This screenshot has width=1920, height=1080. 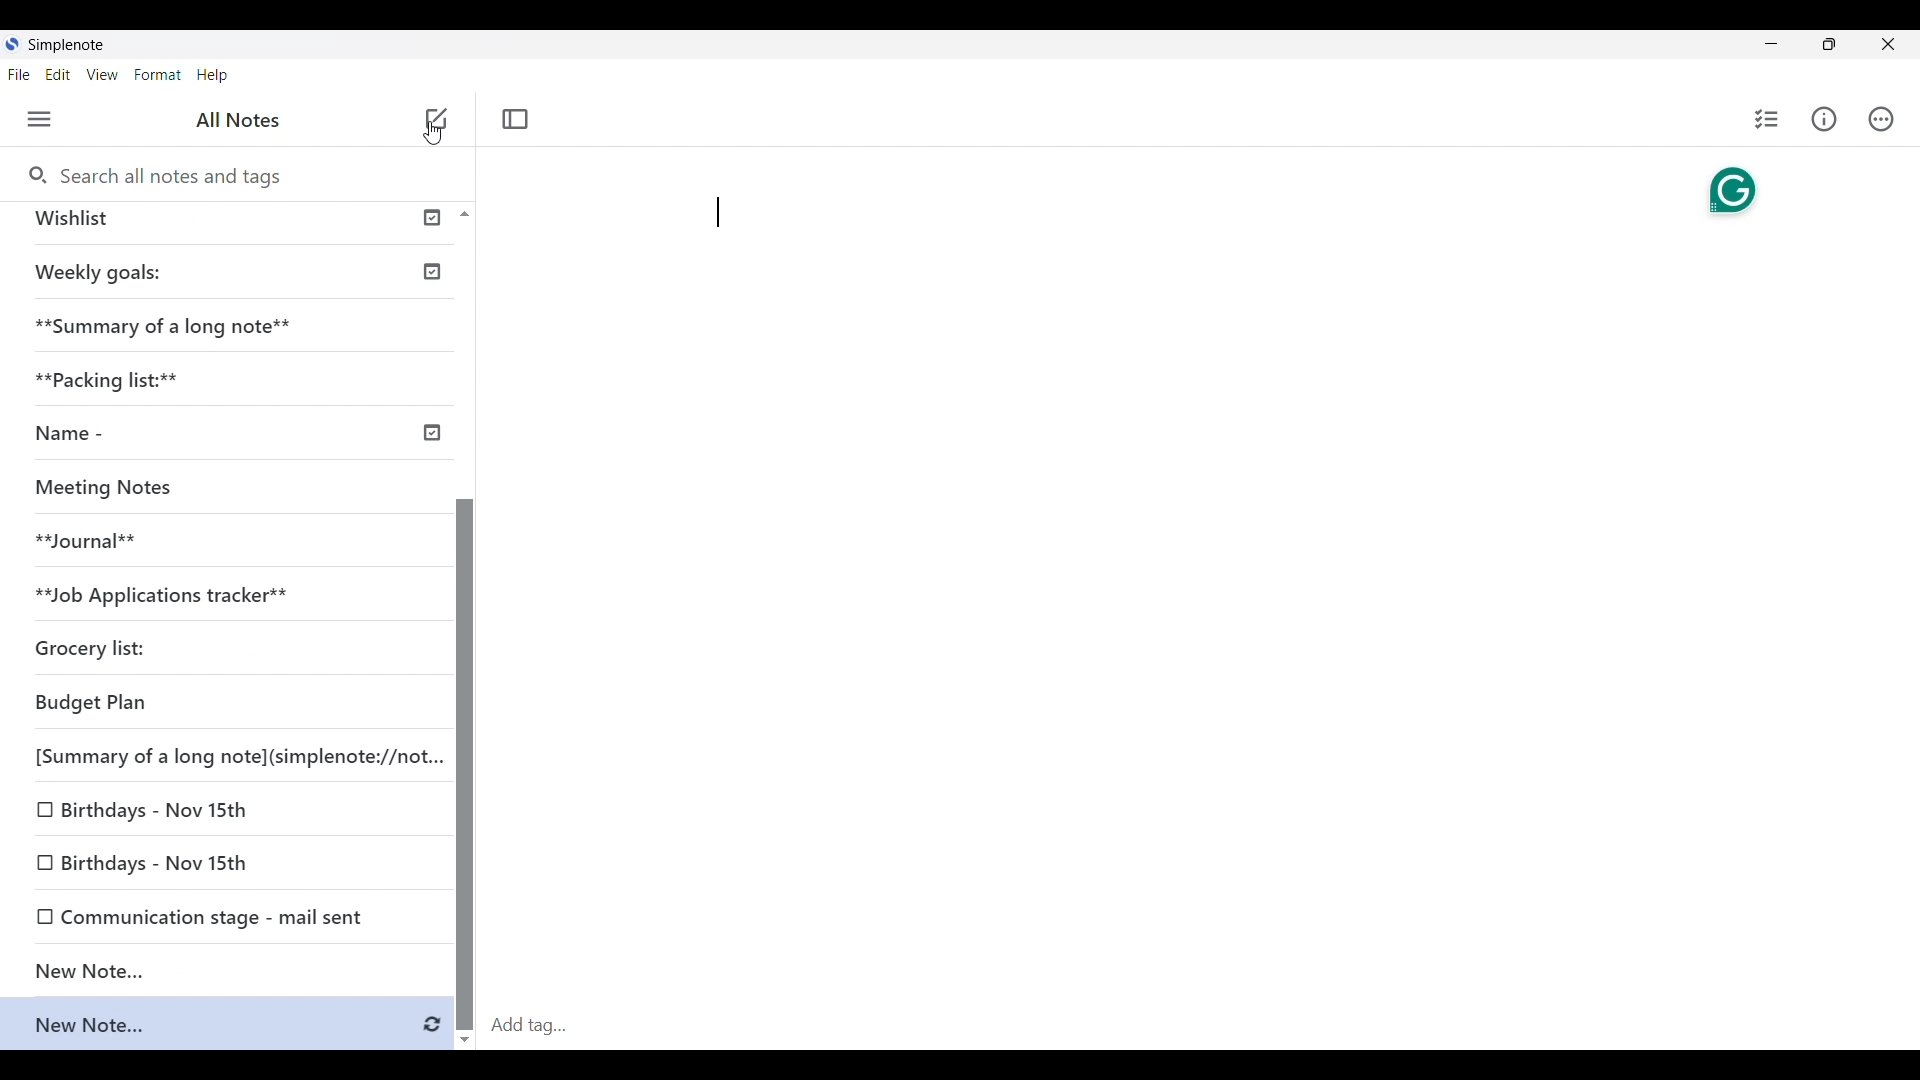 What do you see at coordinates (161, 862) in the screenshot?
I see `birthdays - nov 15th` at bounding box center [161, 862].